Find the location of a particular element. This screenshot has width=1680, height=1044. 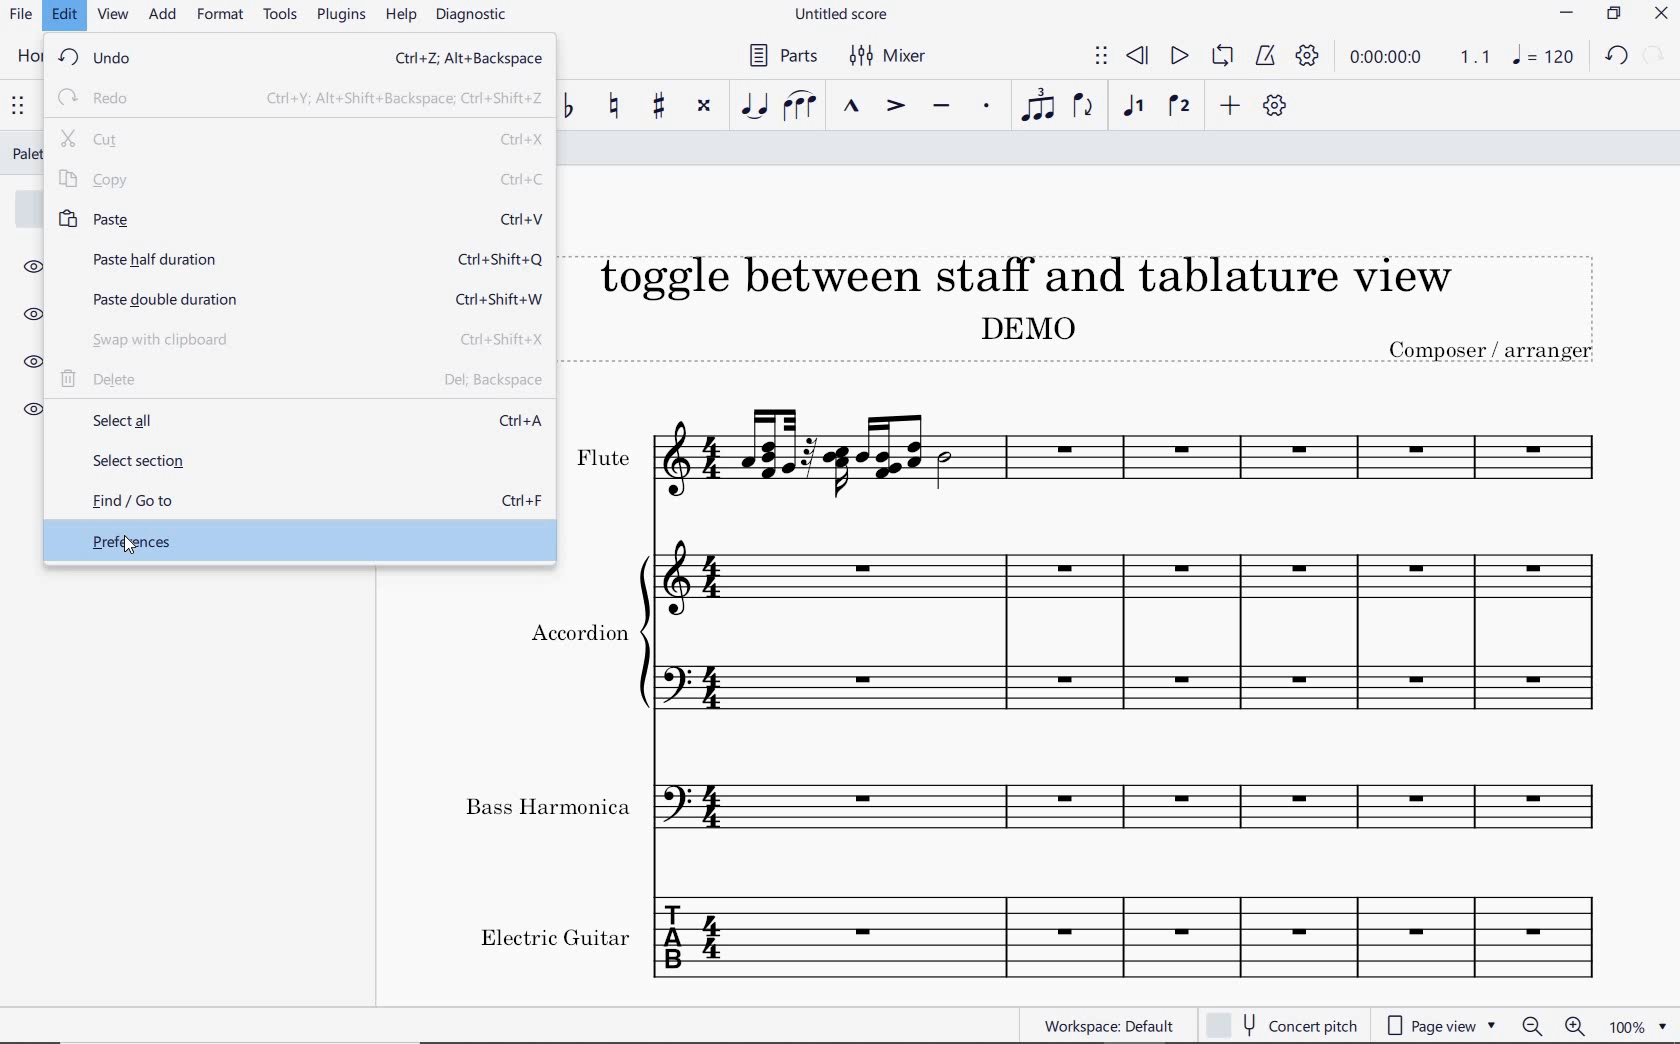

zoom out or zoom in is located at coordinates (1553, 1026).